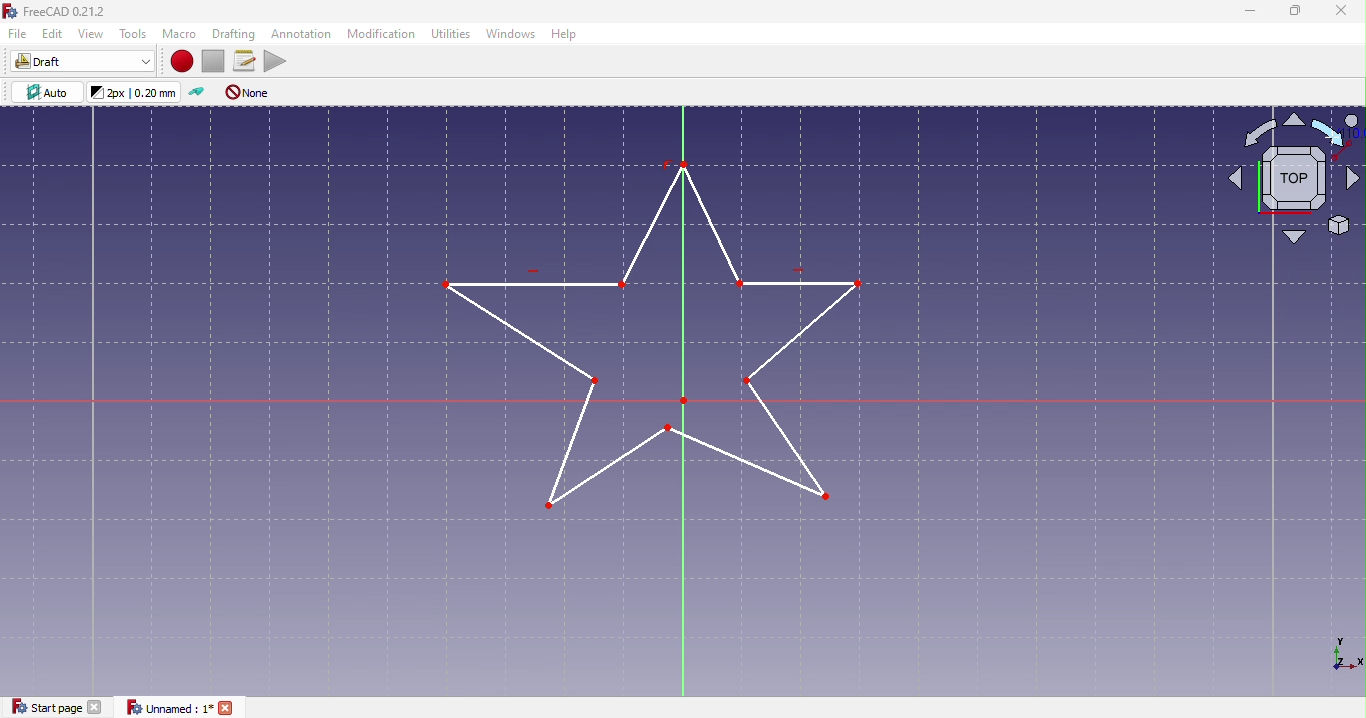  I want to click on Stop macro recording, so click(217, 61).